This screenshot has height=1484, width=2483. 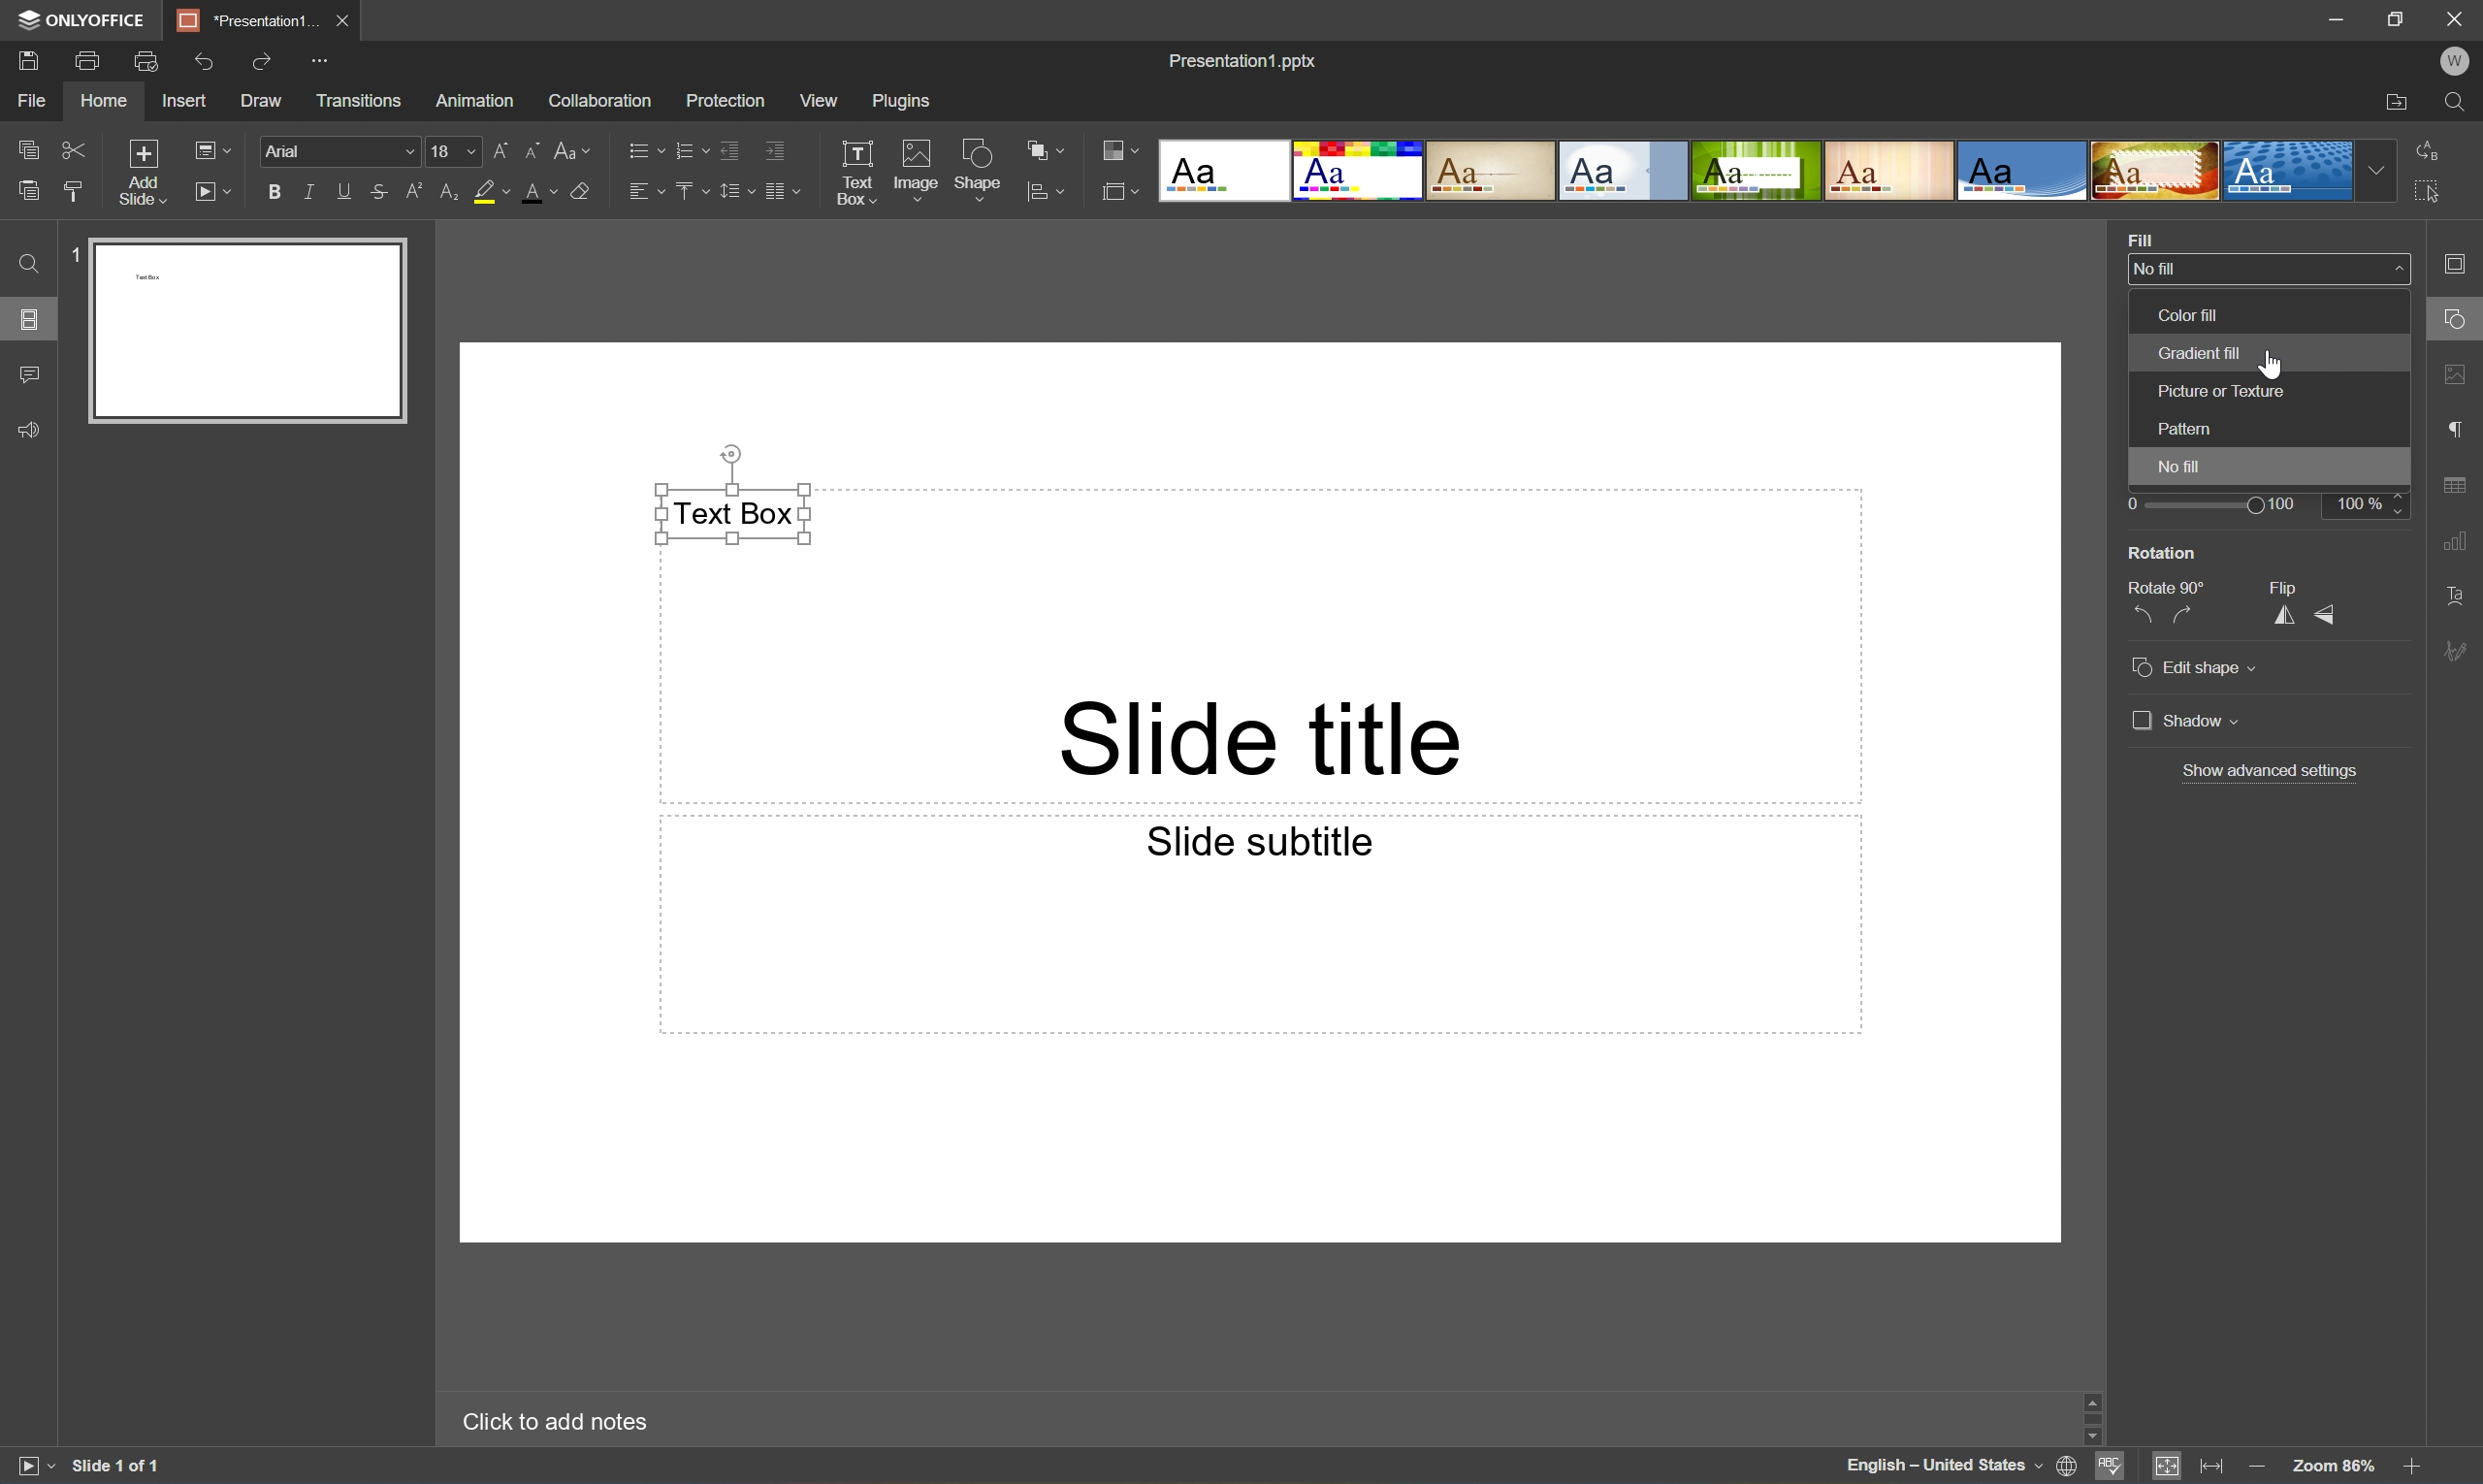 I want to click on Collaboration, so click(x=599, y=101).